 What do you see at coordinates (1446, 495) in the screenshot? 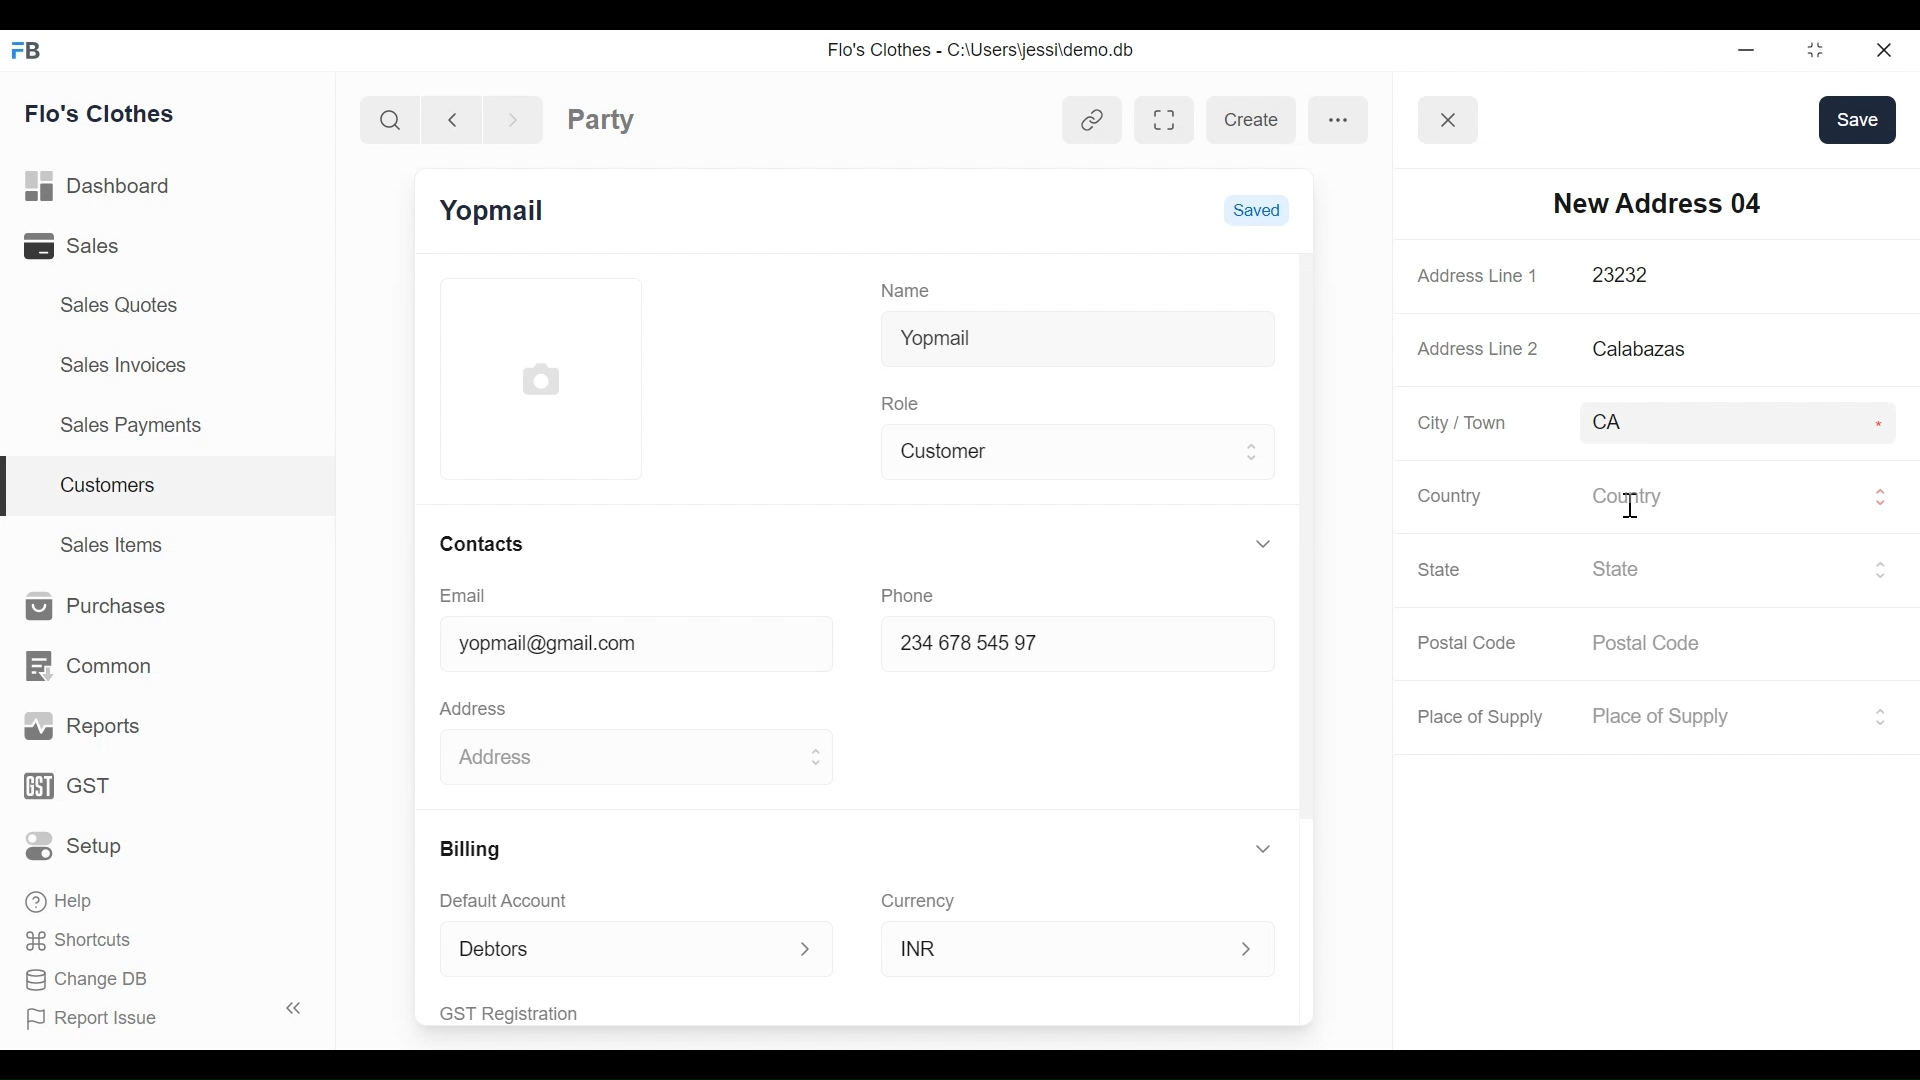
I see `Country` at bounding box center [1446, 495].